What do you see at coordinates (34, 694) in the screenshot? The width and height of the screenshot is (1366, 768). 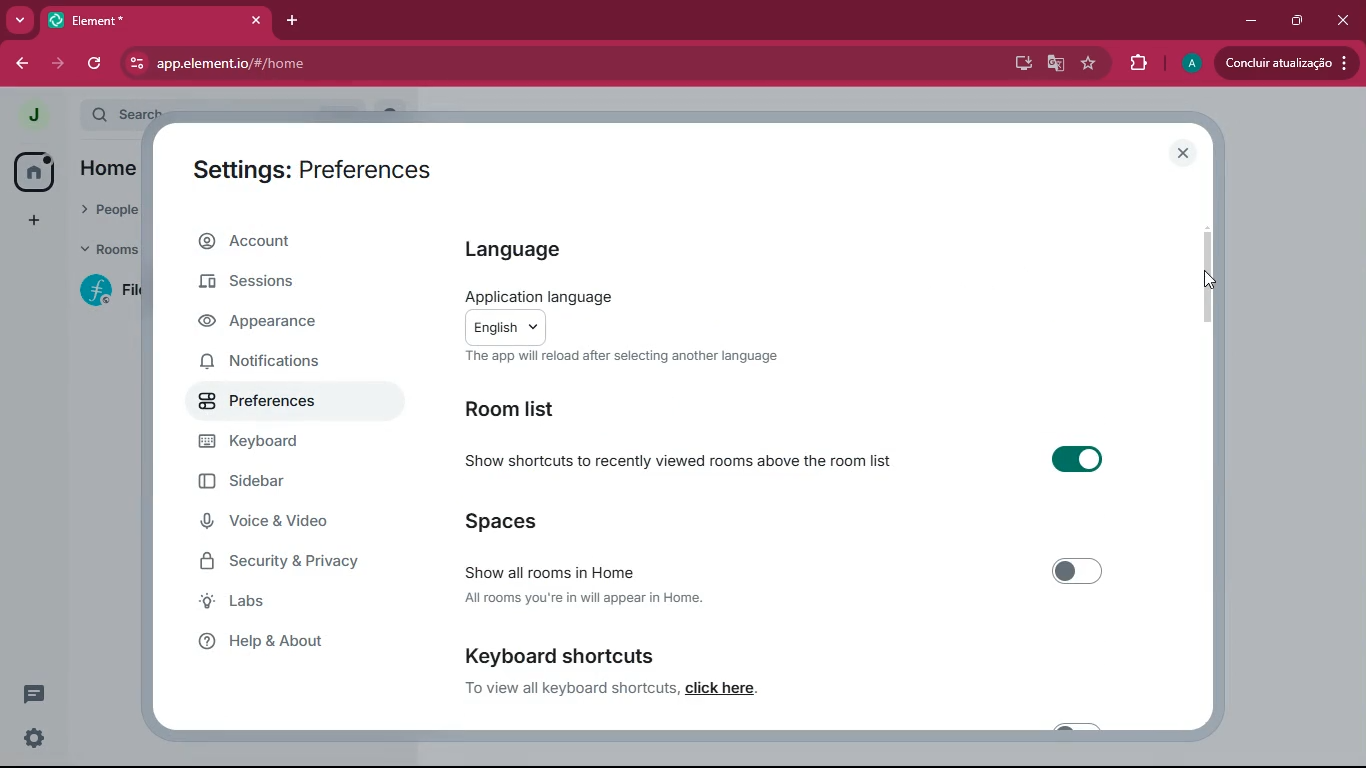 I see `threads` at bounding box center [34, 694].